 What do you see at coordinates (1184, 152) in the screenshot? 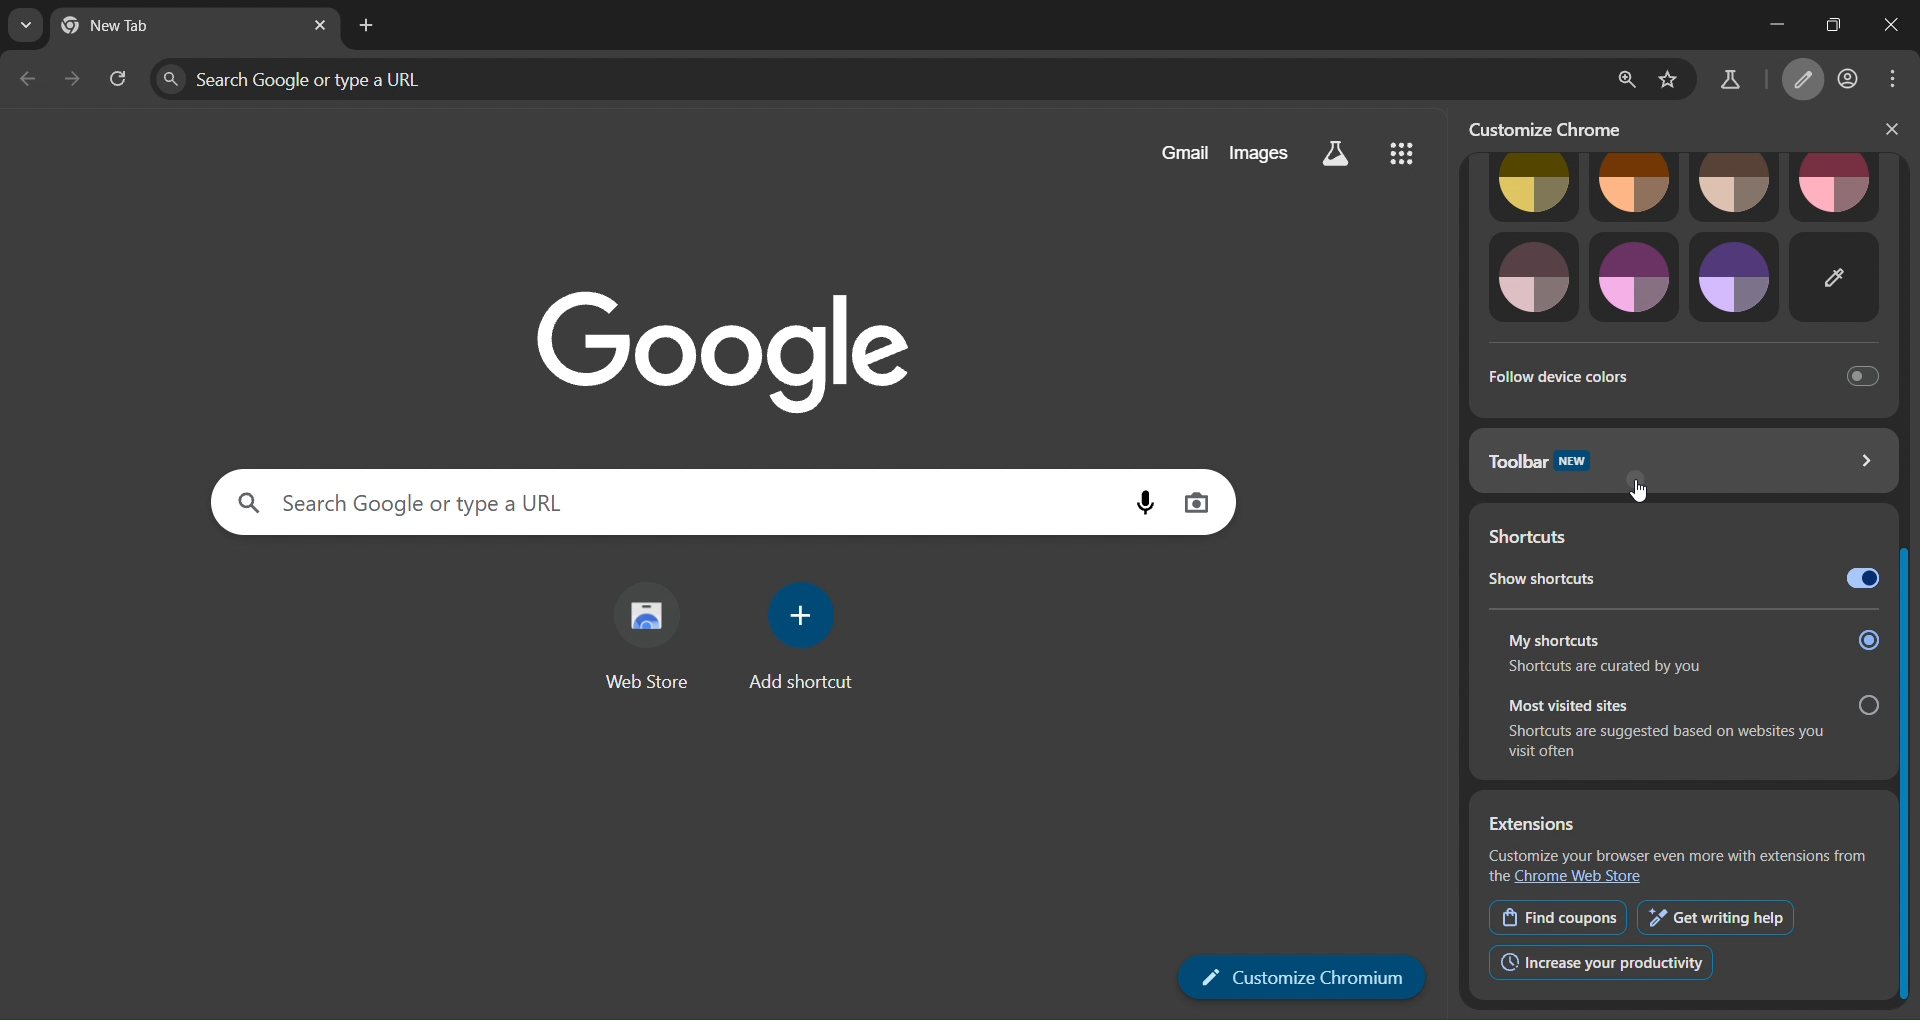
I see `gmail` at bounding box center [1184, 152].